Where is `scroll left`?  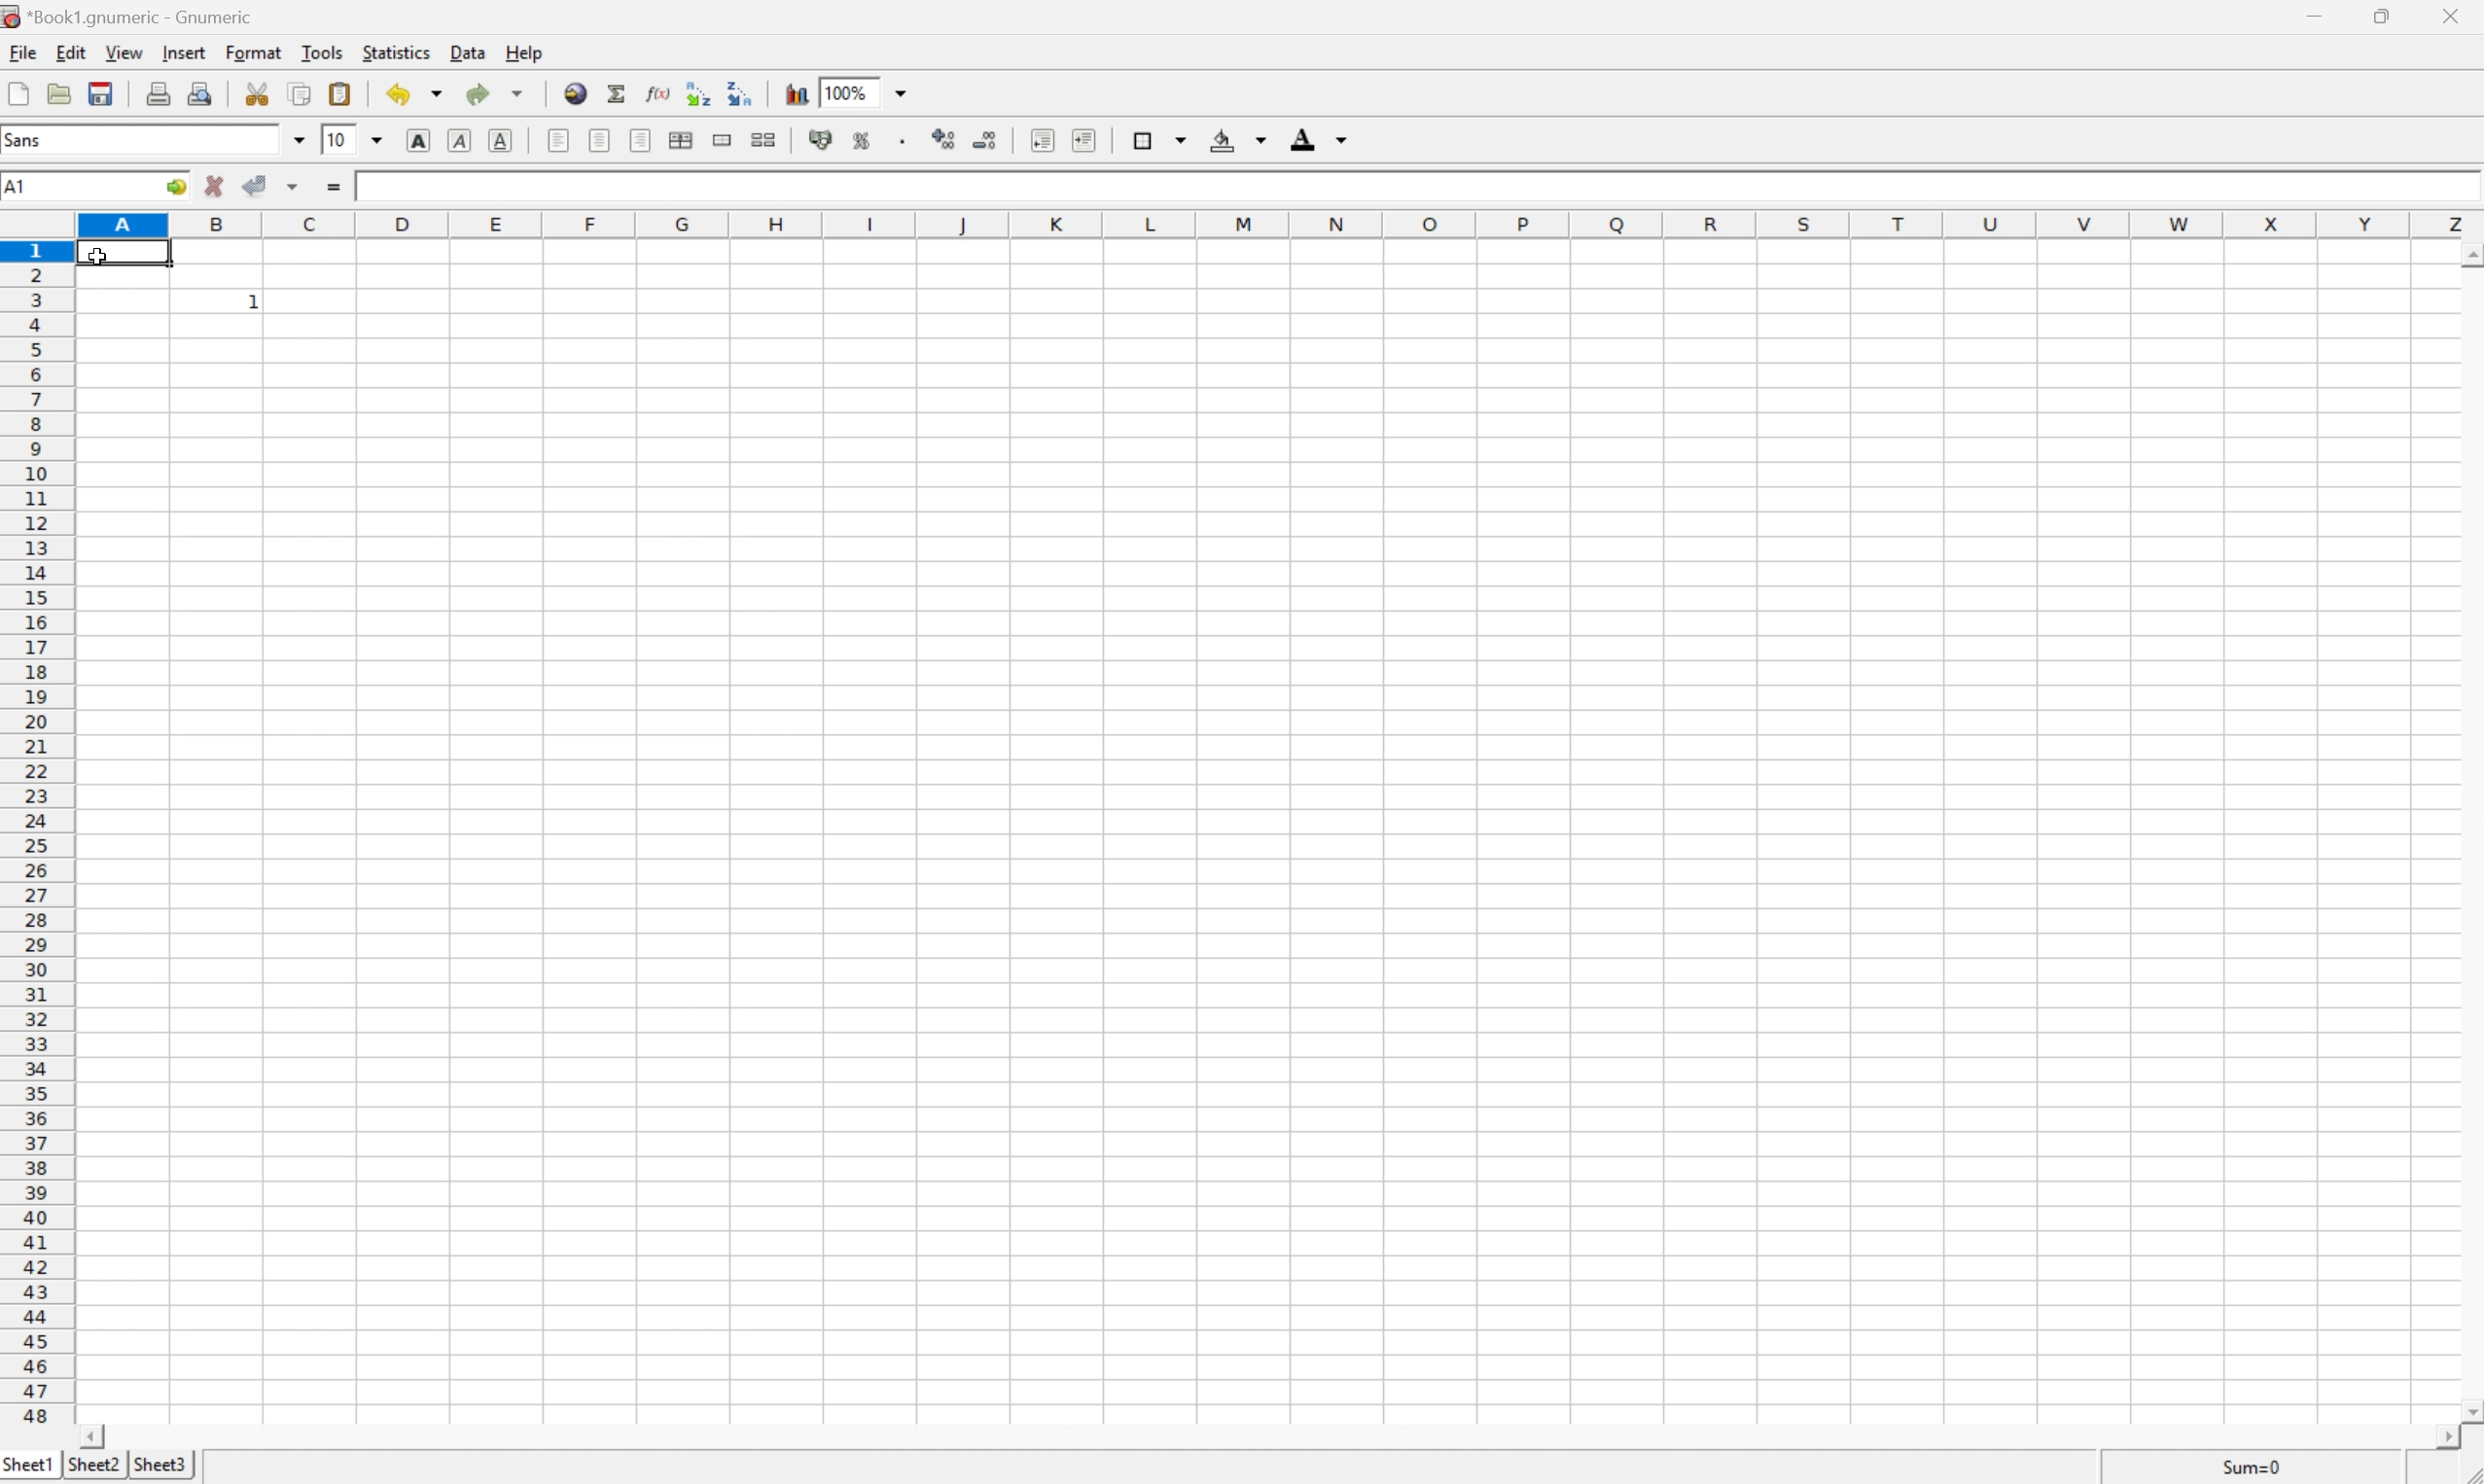 scroll left is located at coordinates (95, 1436).